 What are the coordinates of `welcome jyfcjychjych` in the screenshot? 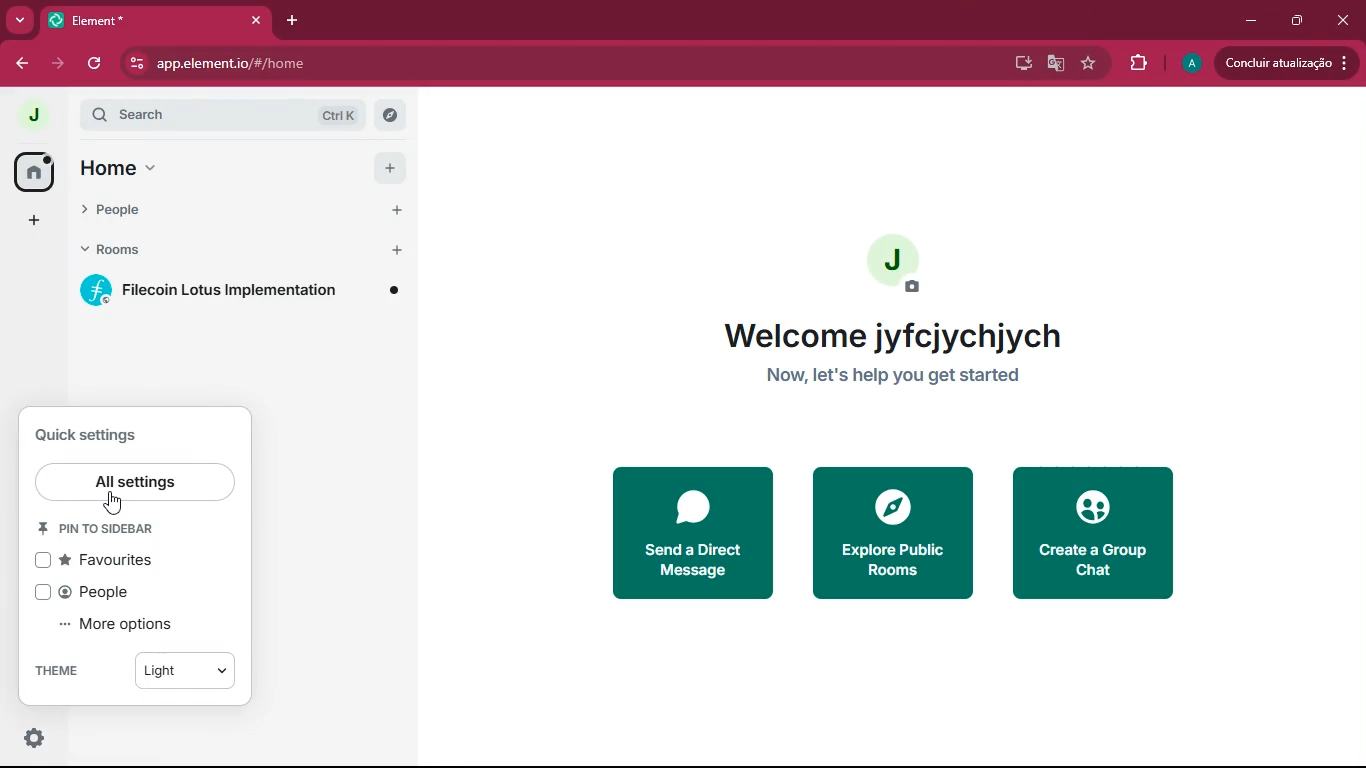 It's located at (899, 332).